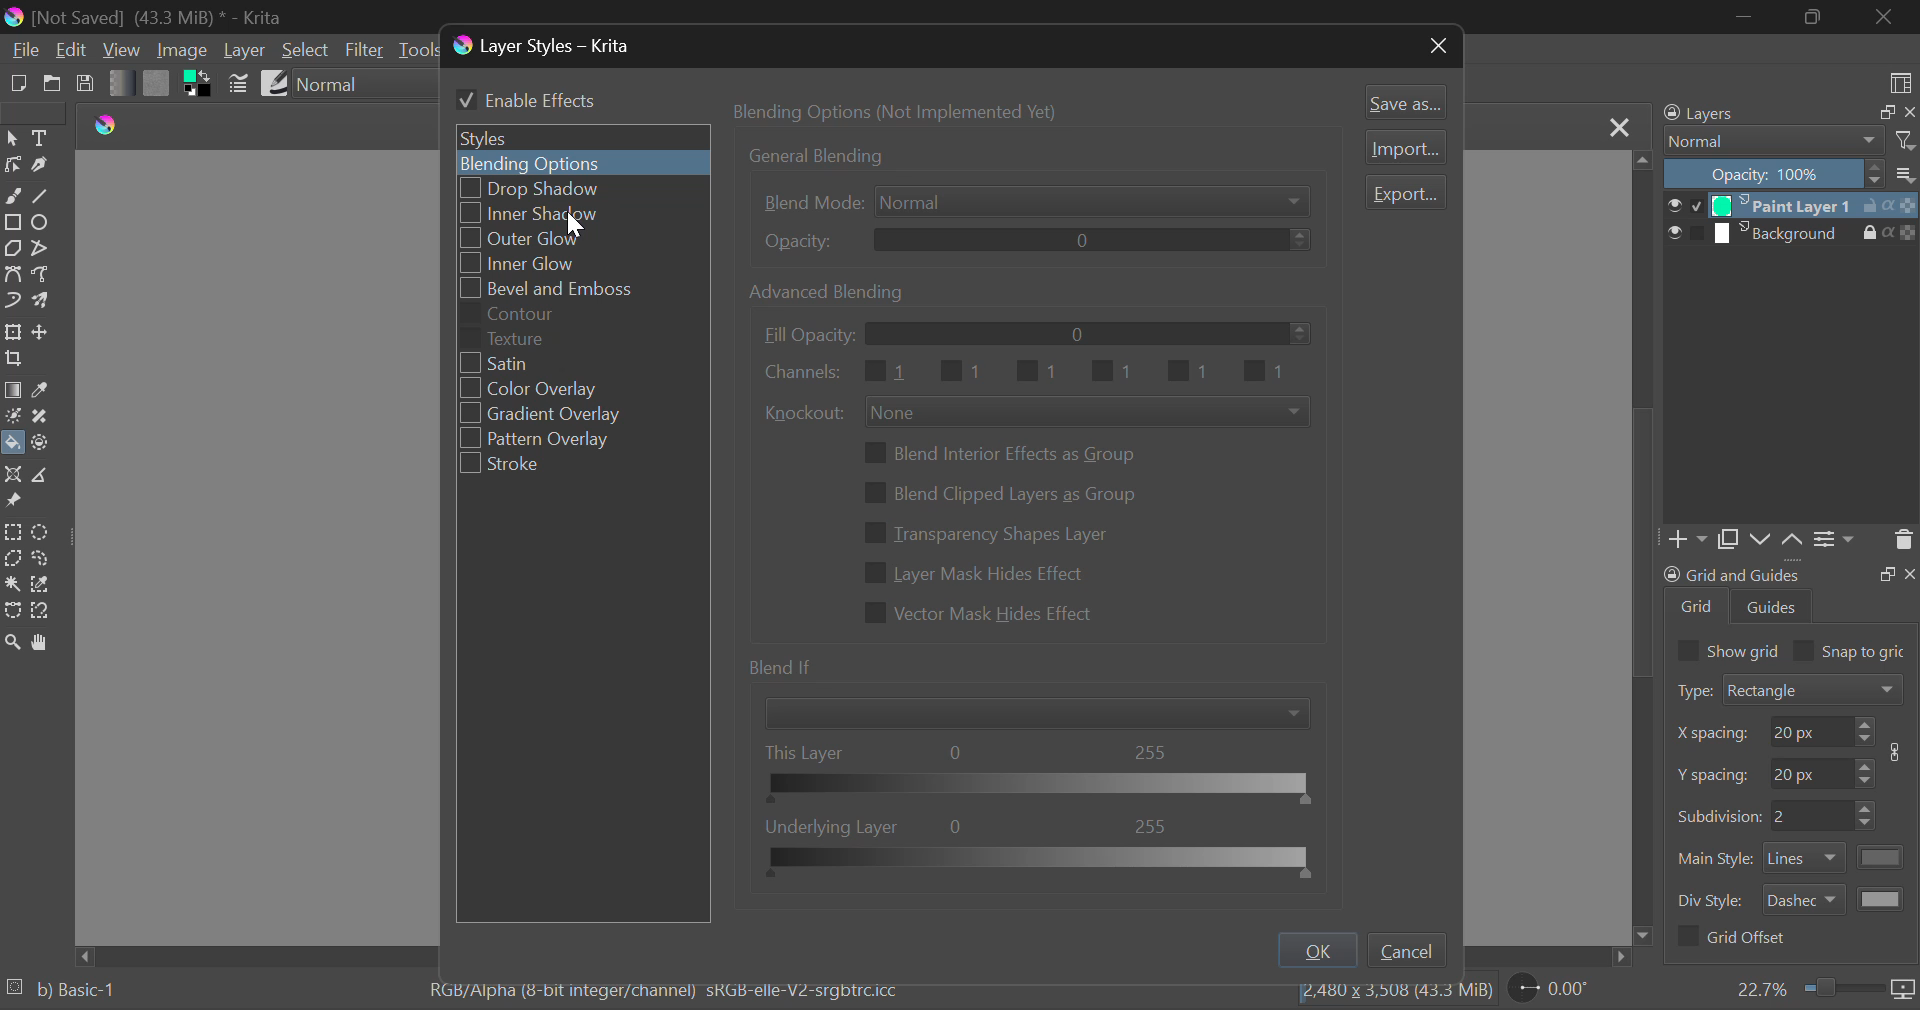 The width and height of the screenshot is (1920, 1010). I want to click on Image, so click(179, 51).